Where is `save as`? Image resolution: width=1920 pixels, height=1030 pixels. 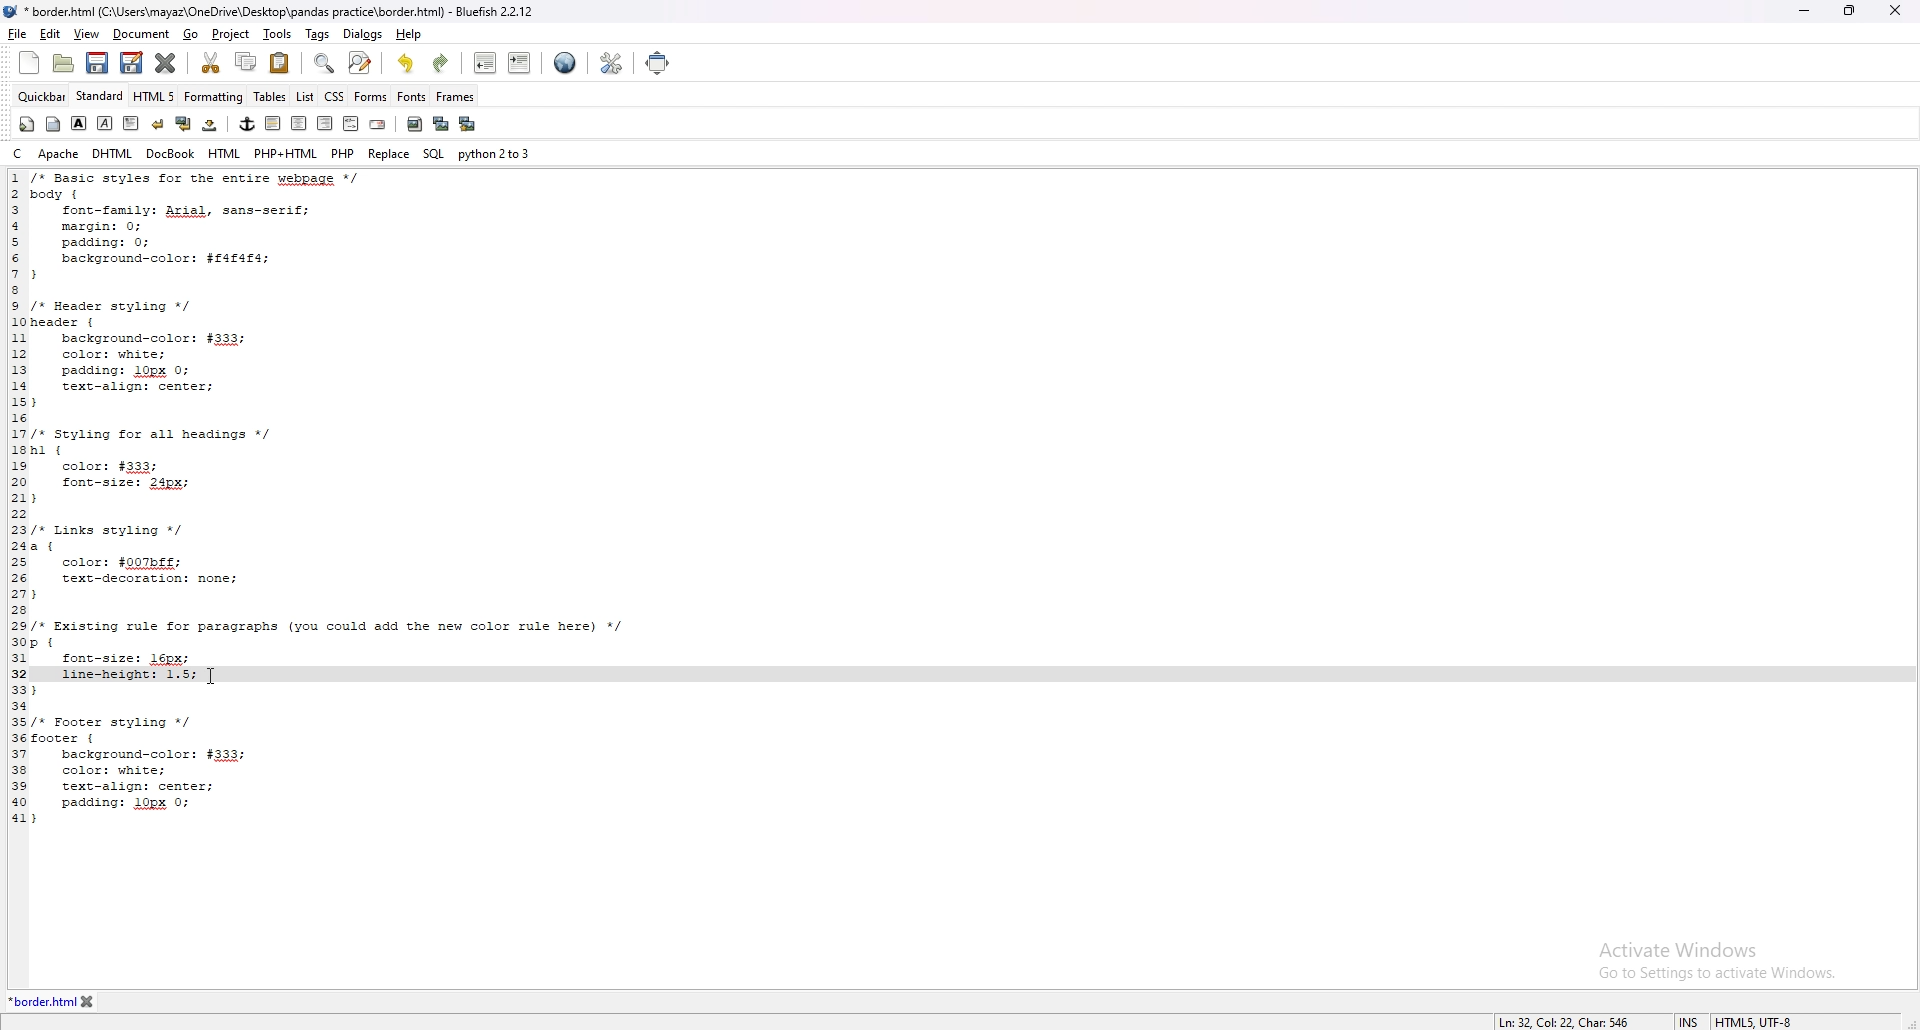
save as is located at coordinates (131, 63).